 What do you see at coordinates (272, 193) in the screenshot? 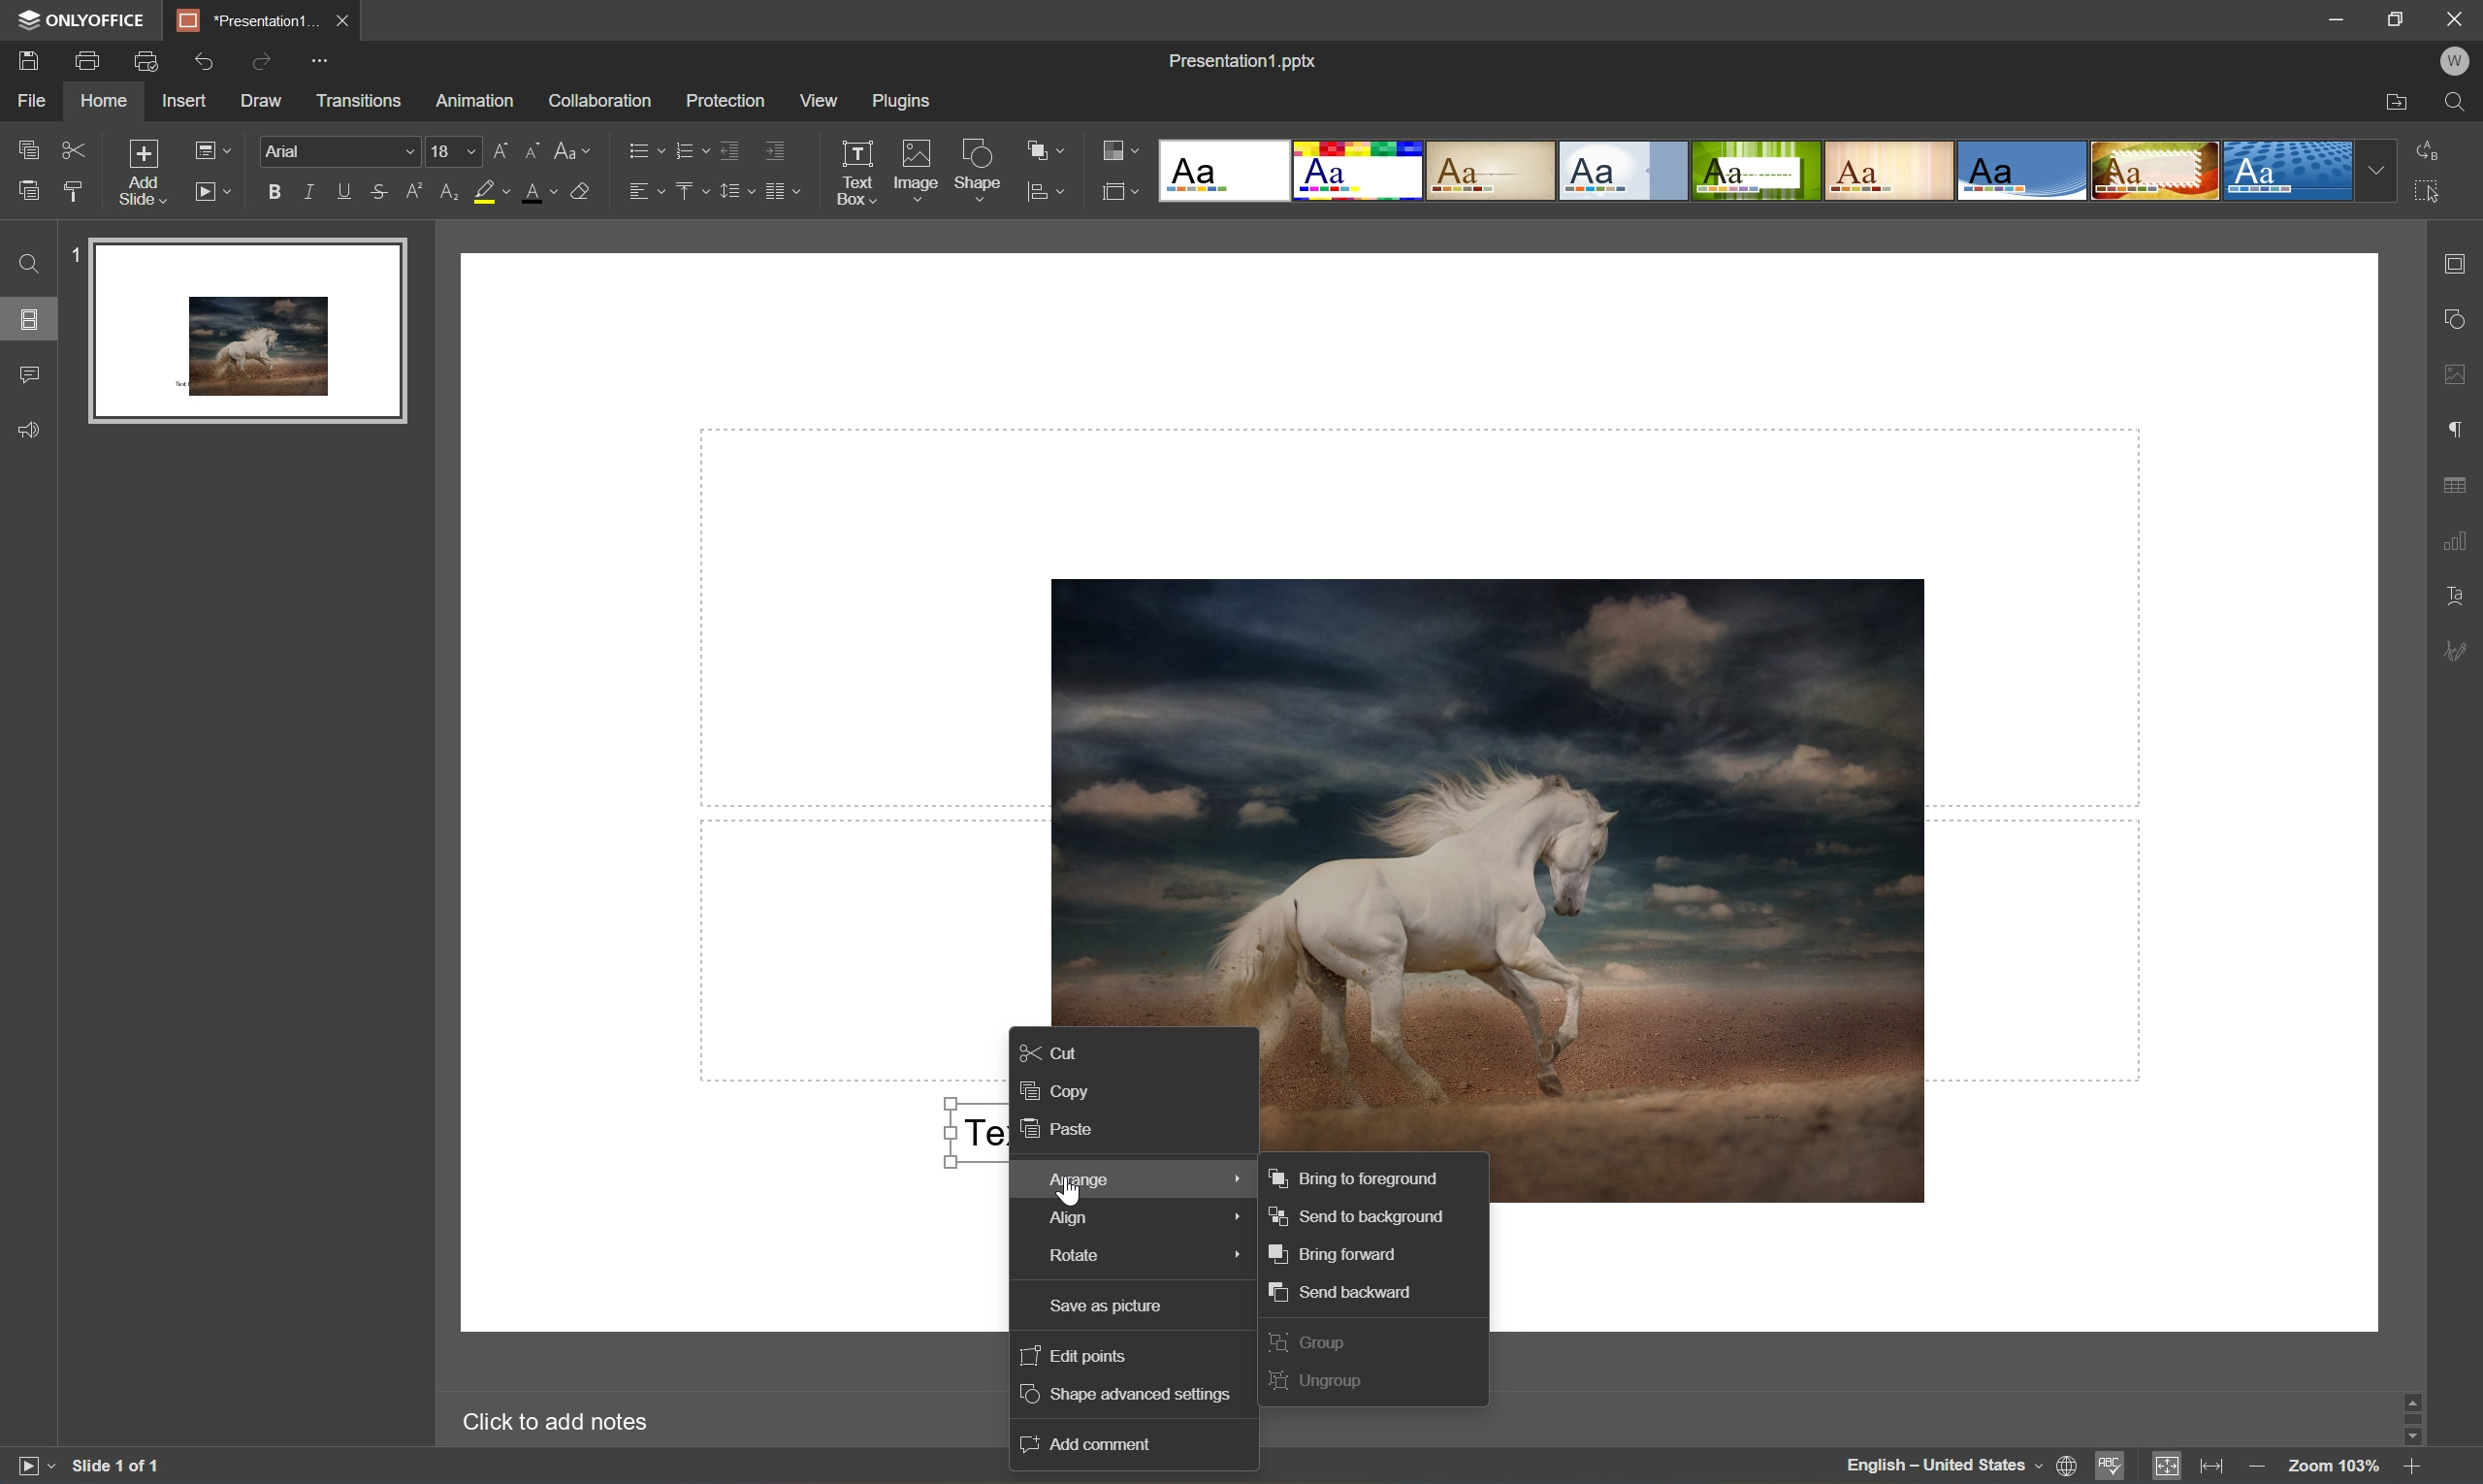
I see `Bold` at bounding box center [272, 193].